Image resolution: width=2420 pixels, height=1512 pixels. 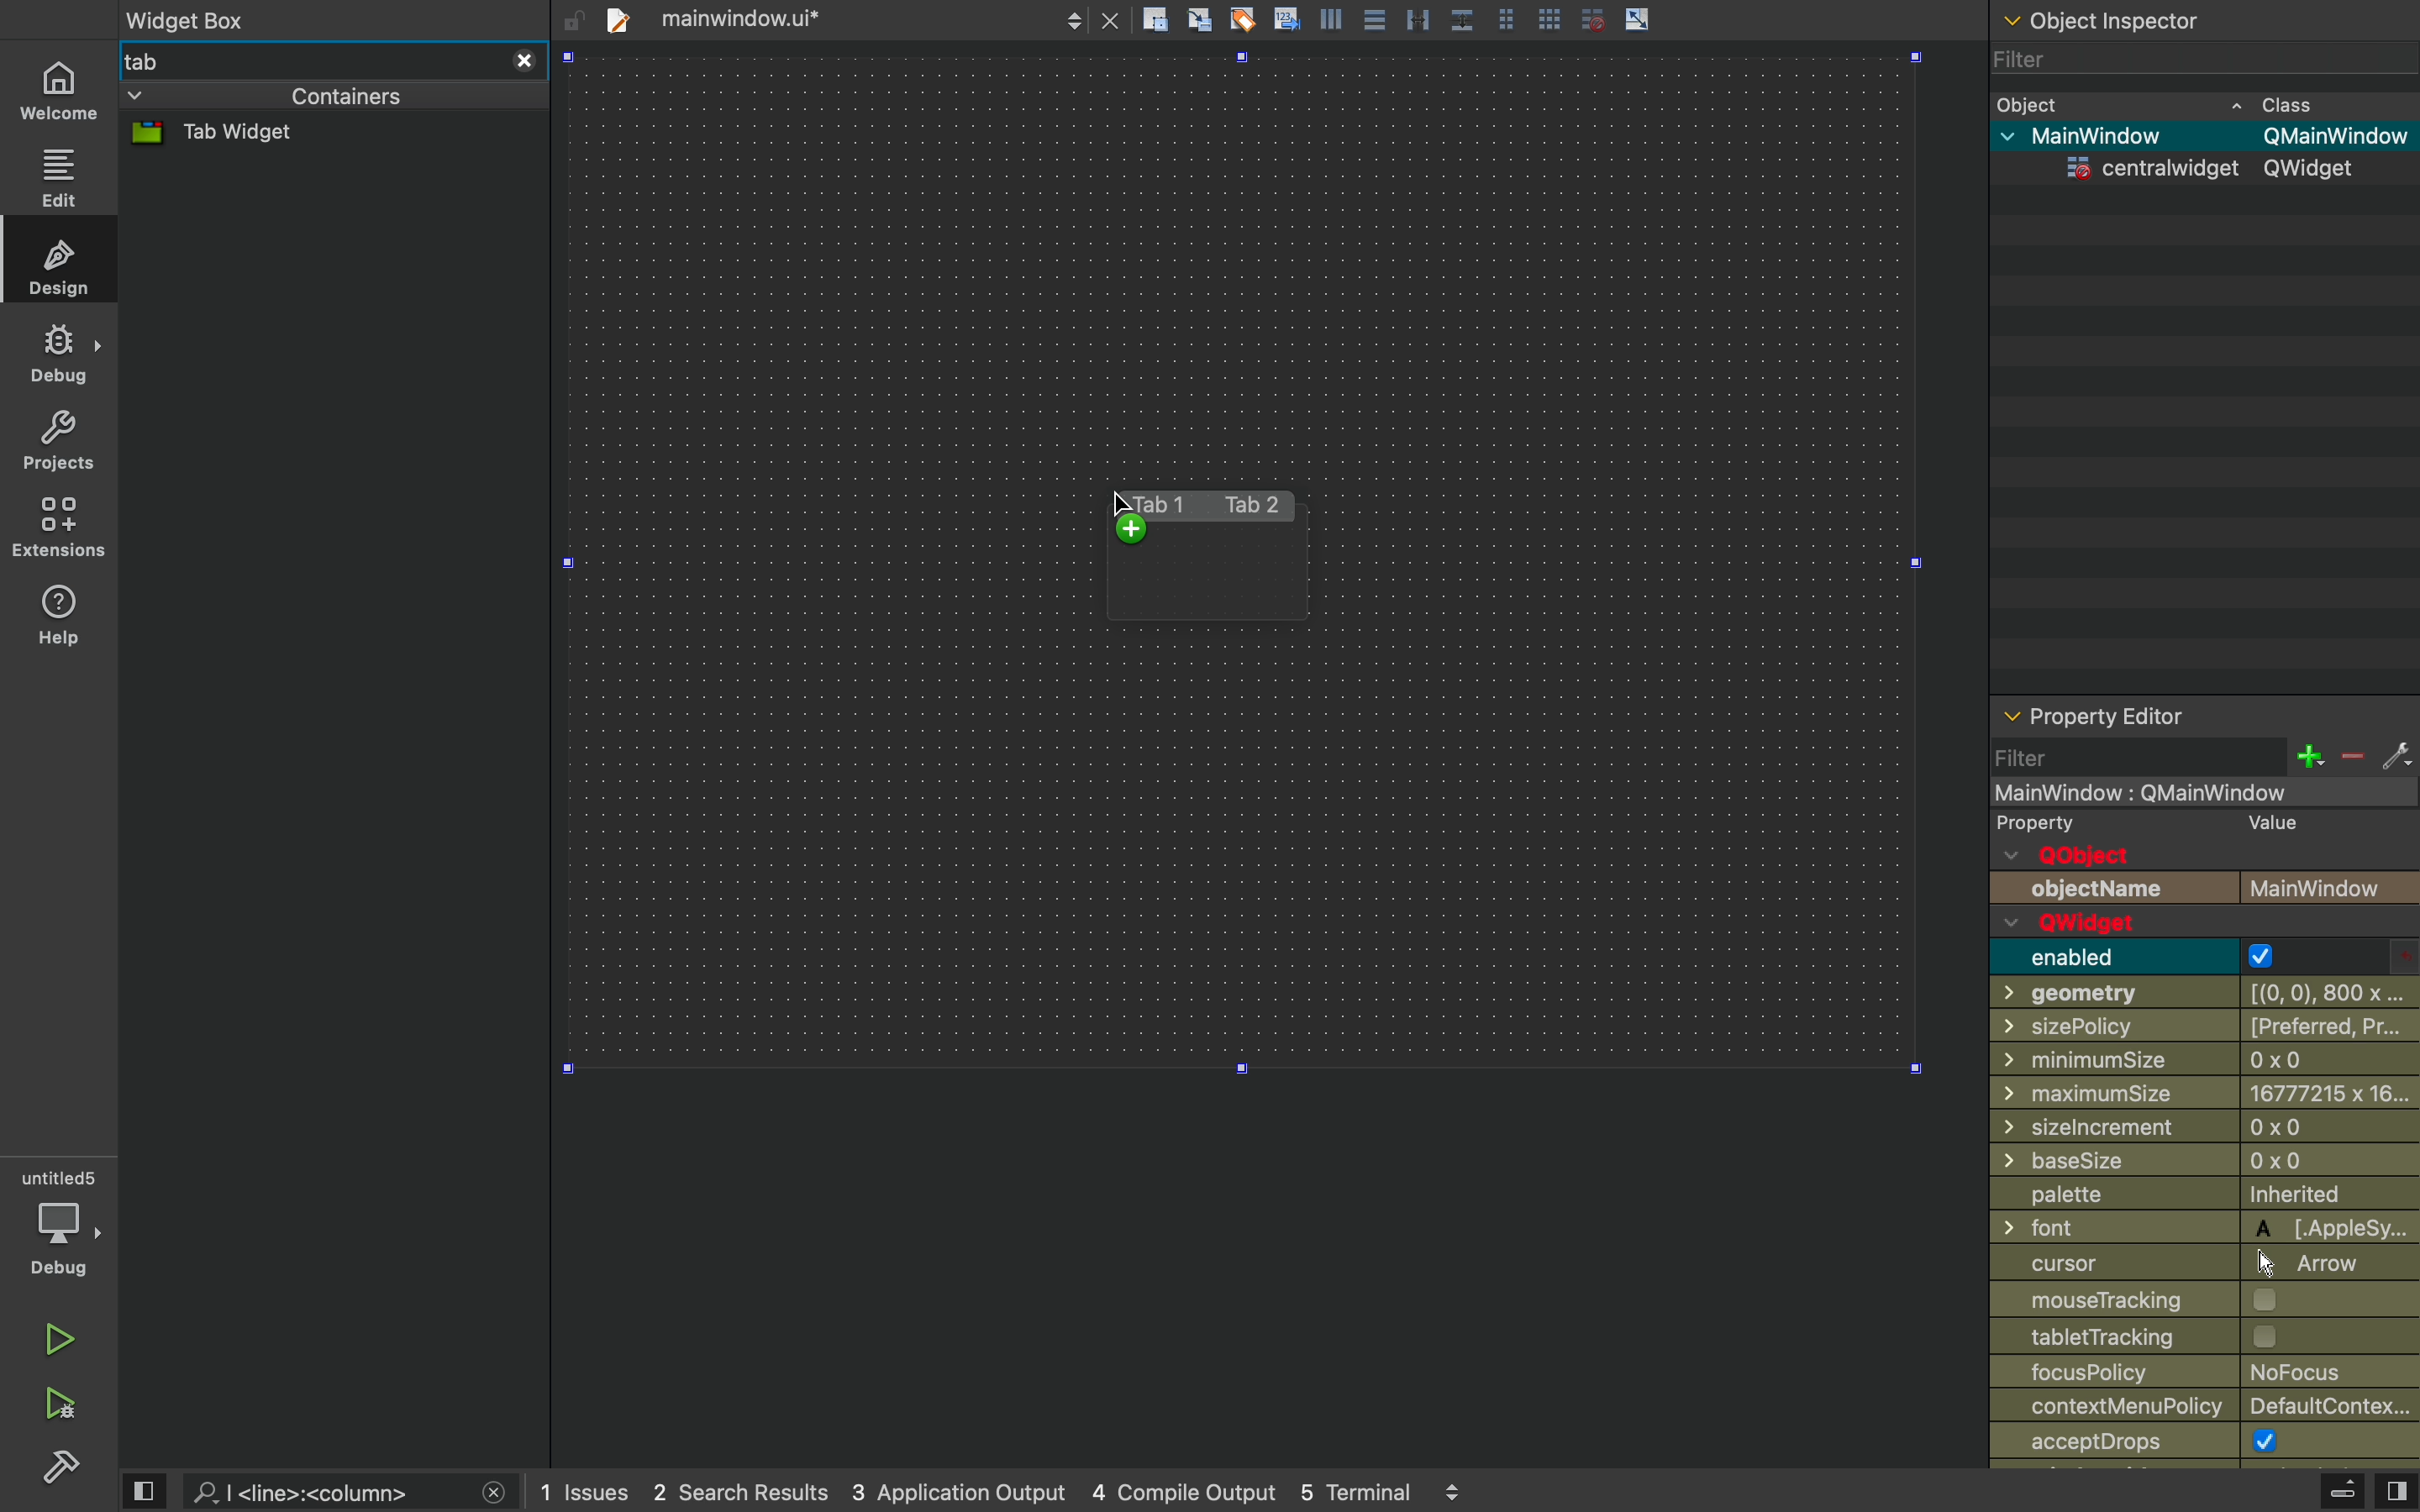 What do you see at coordinates (58, 262) in the screenshot?
I see `design` at bounding box center [58, 262].